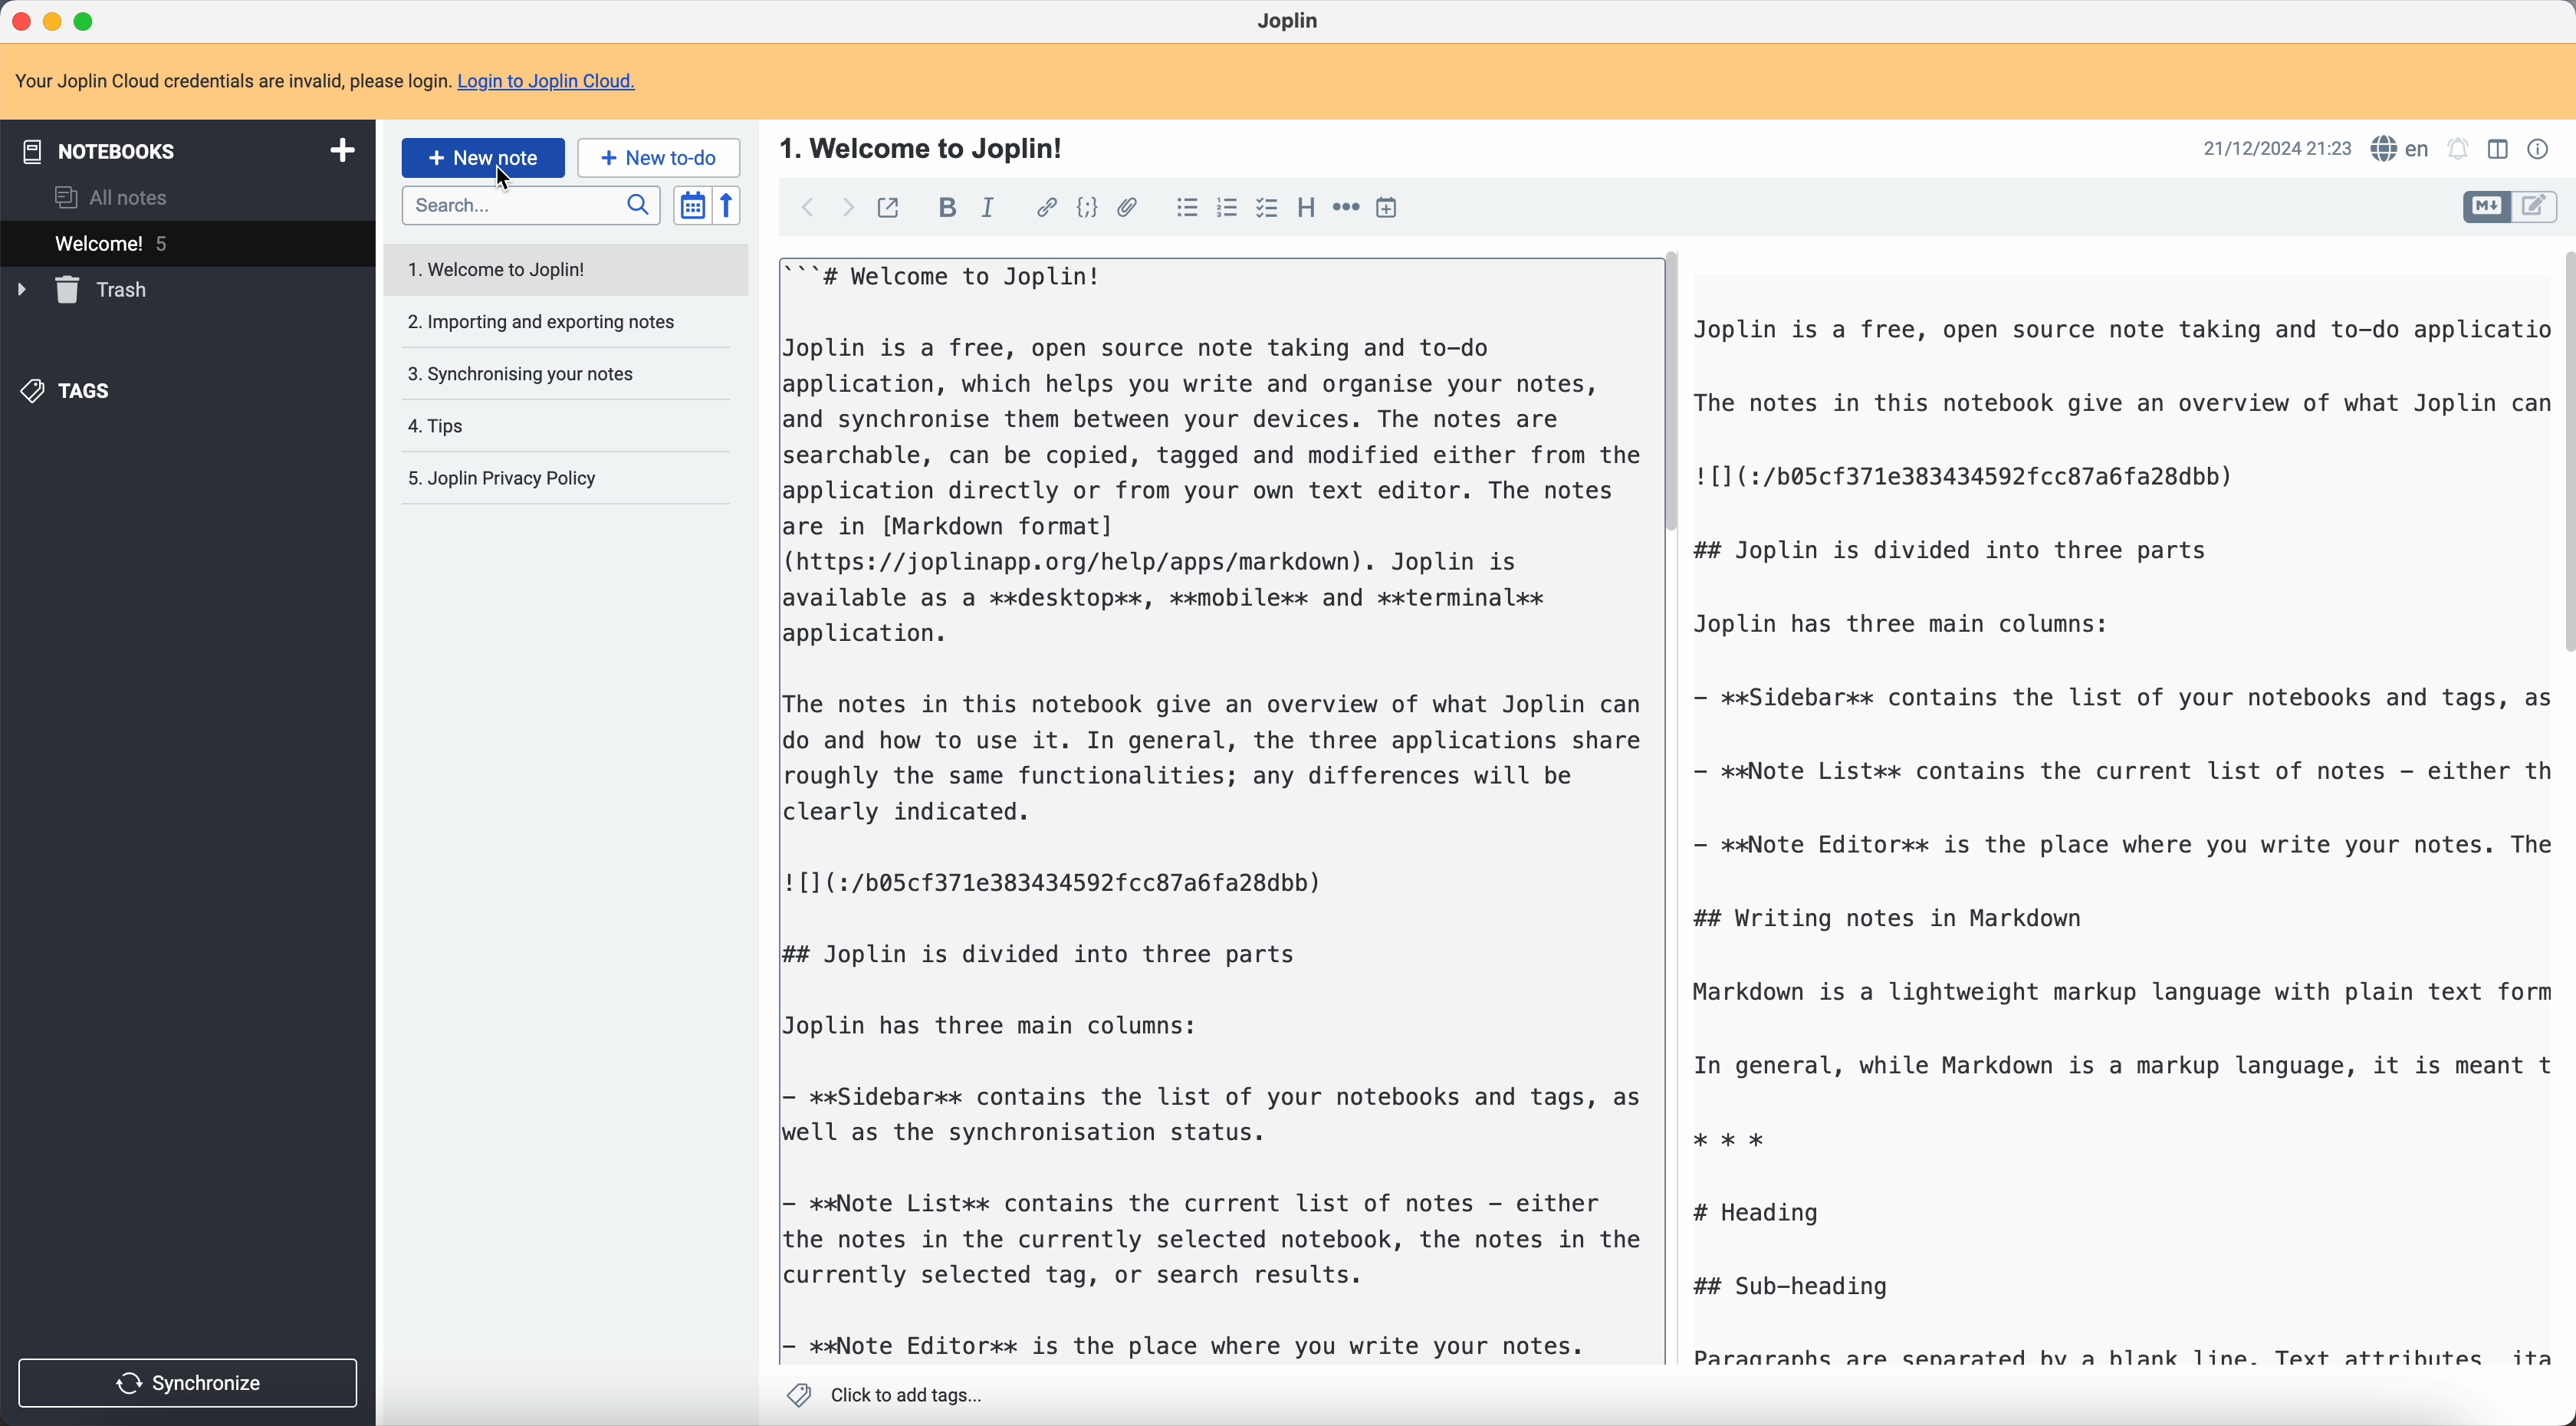 This screenshot has width=2576, height=1426. I want to click on welcome, so click(190, 242).